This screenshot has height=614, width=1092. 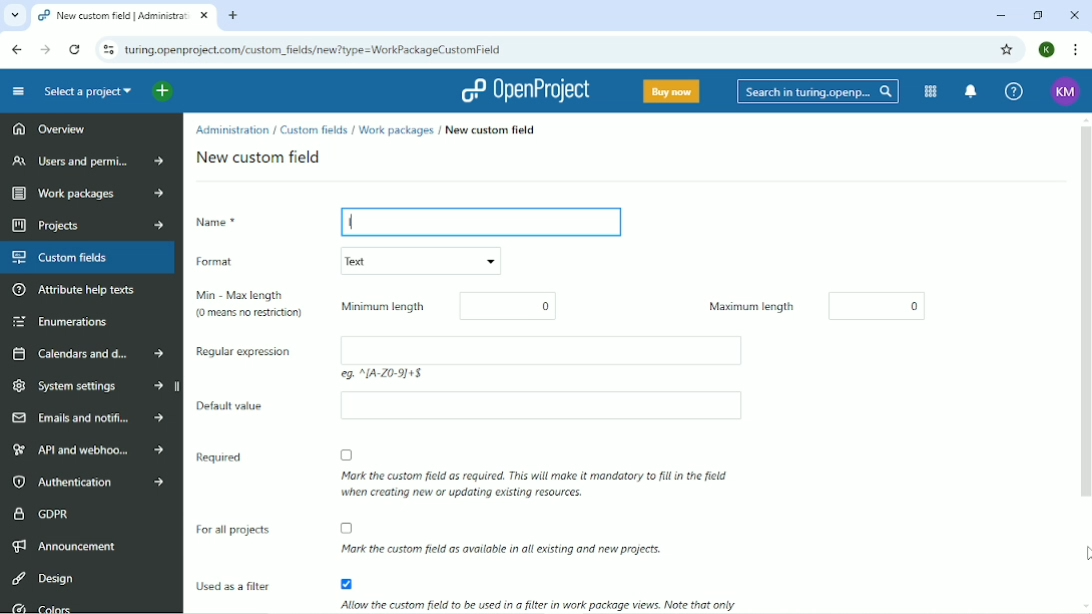 I want to click on Calendars and dates, so click(x=89, y=355).